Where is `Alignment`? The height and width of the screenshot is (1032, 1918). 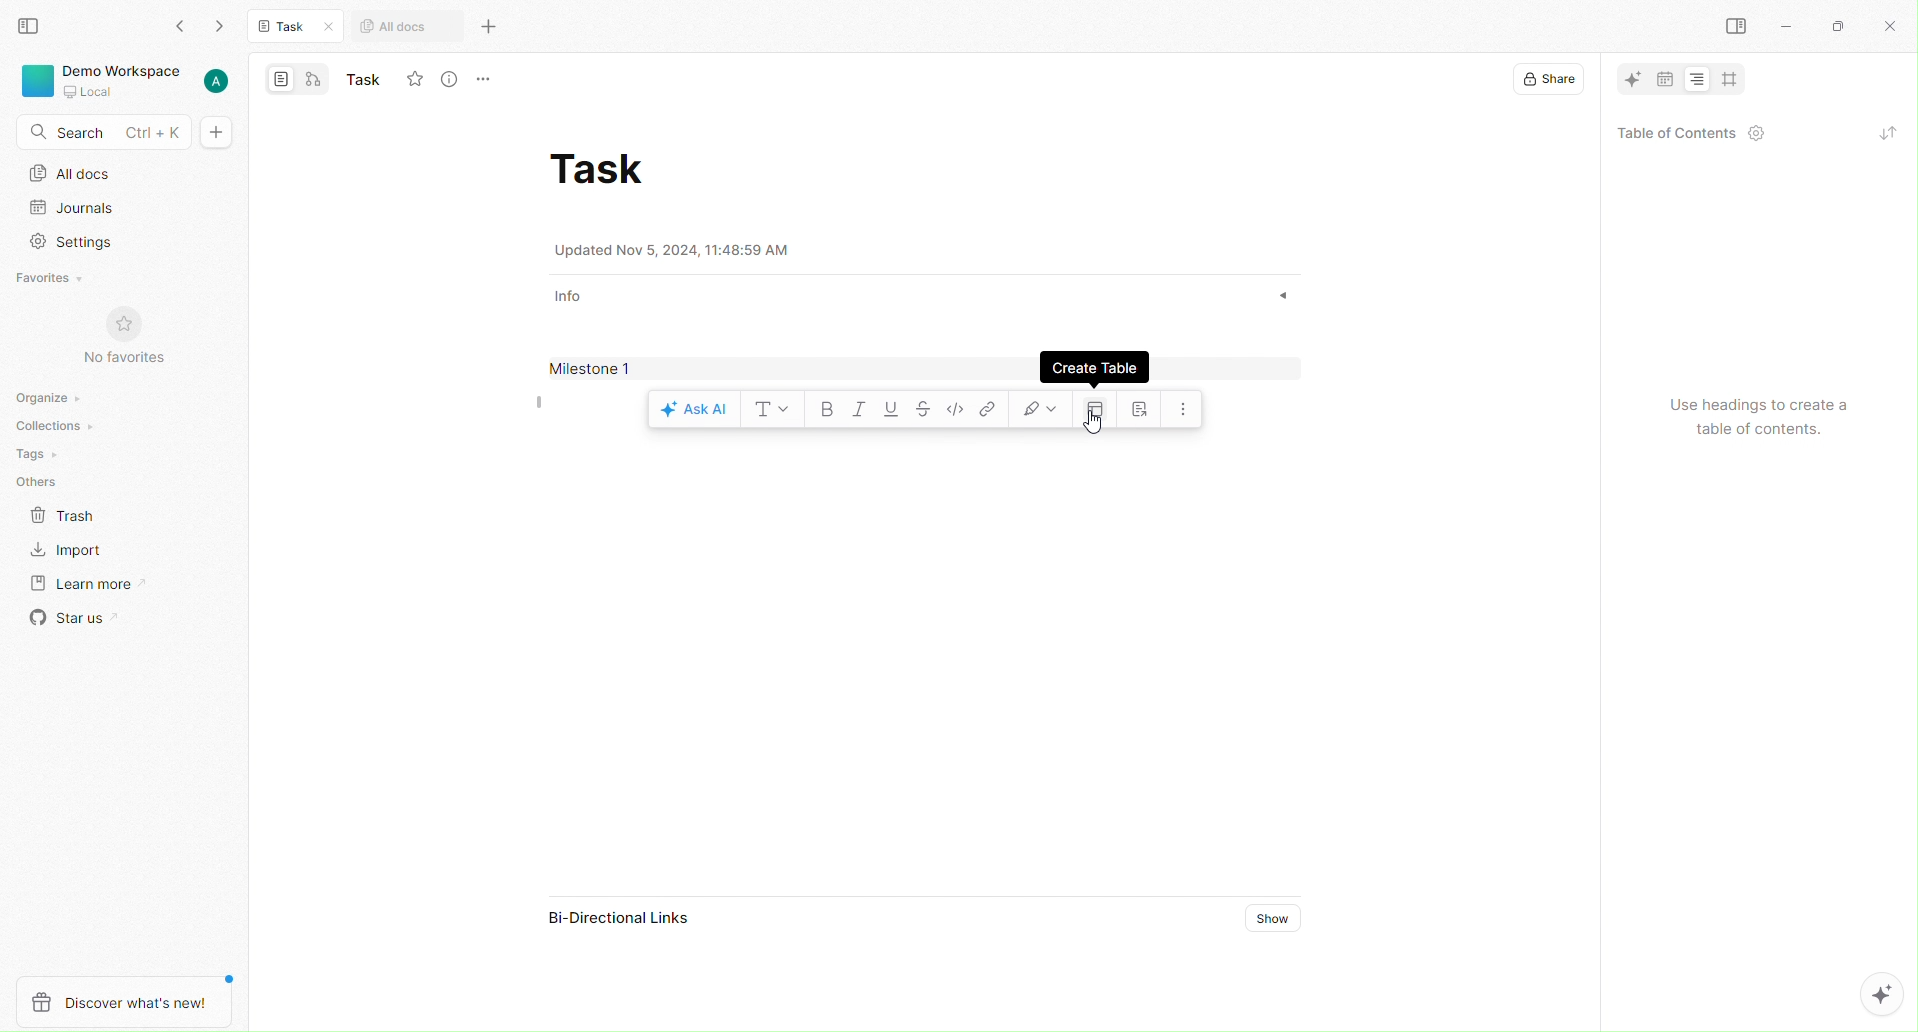
Alignment is located at coordinates (1697, 79).